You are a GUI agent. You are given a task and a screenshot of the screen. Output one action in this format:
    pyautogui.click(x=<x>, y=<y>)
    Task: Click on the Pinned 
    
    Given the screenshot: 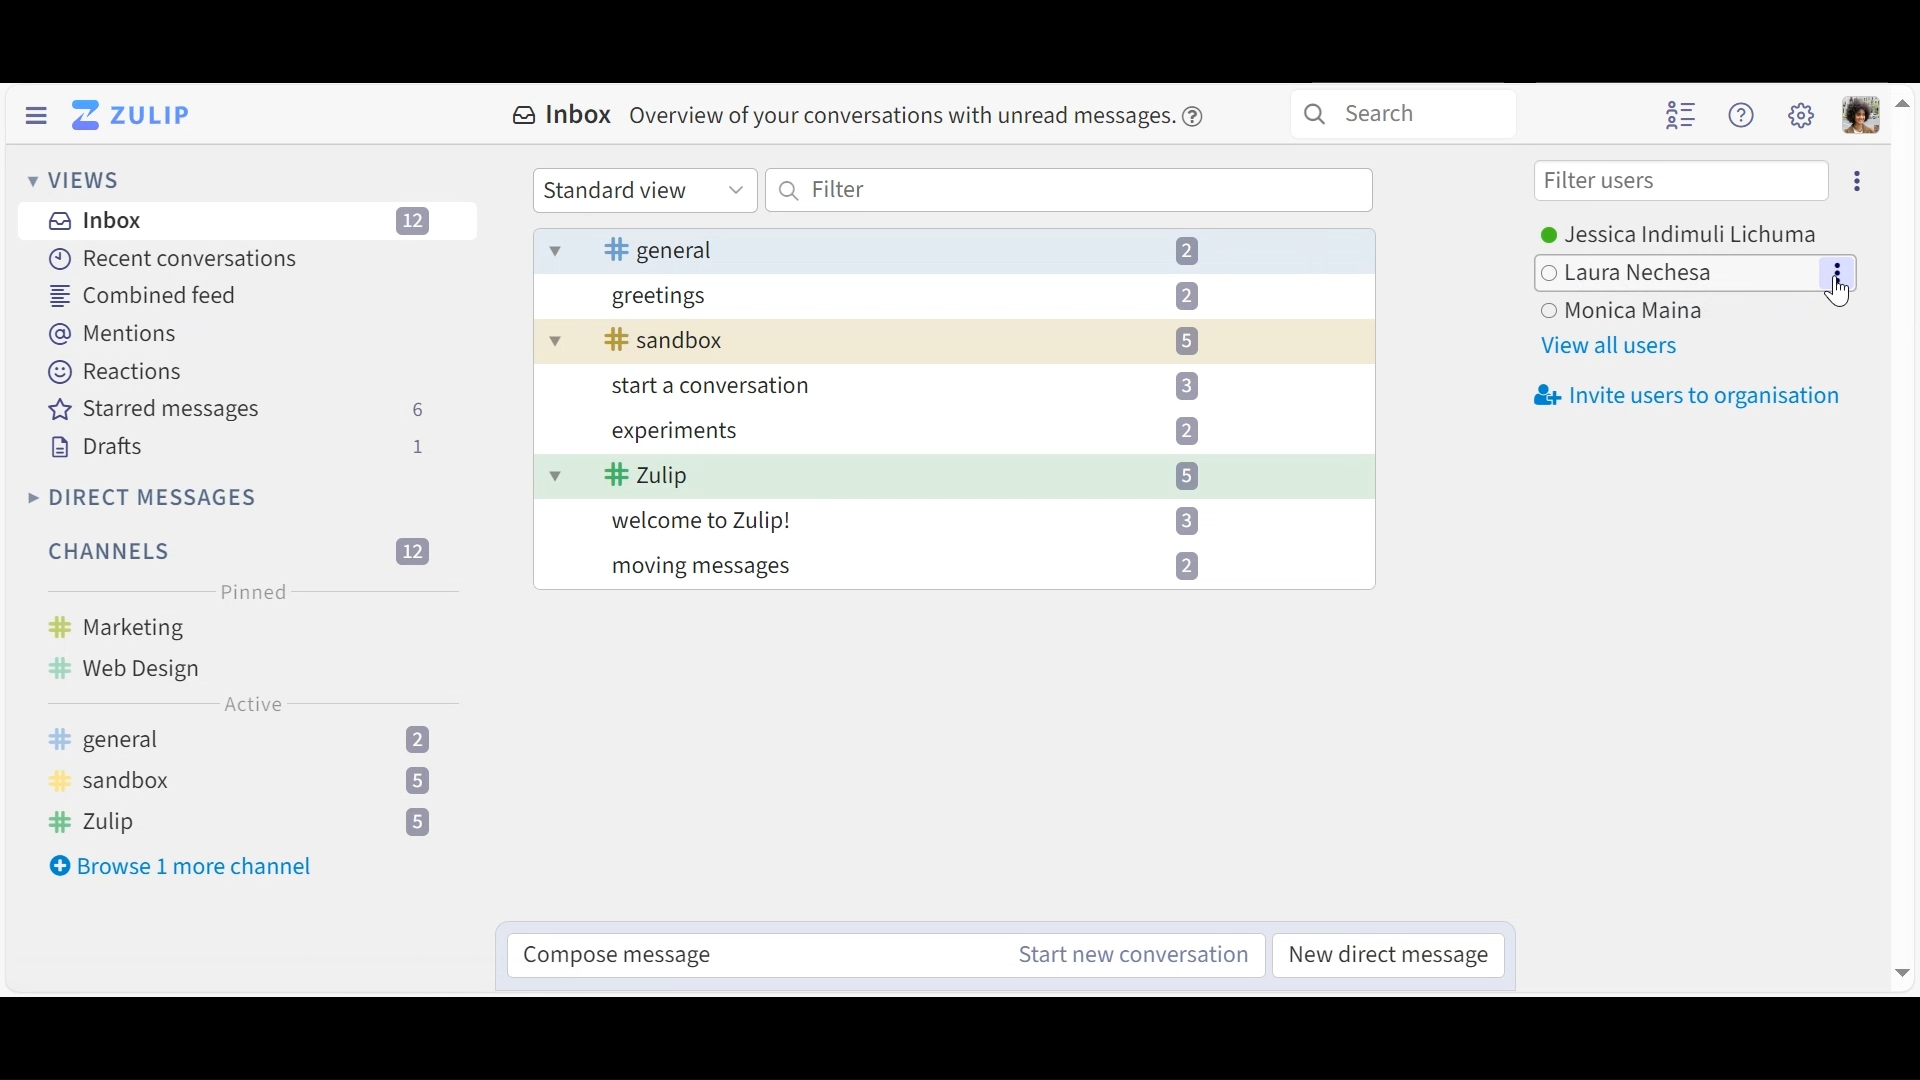 What is the action you would take?
    pyautogui.click(x=249, y=591)
    